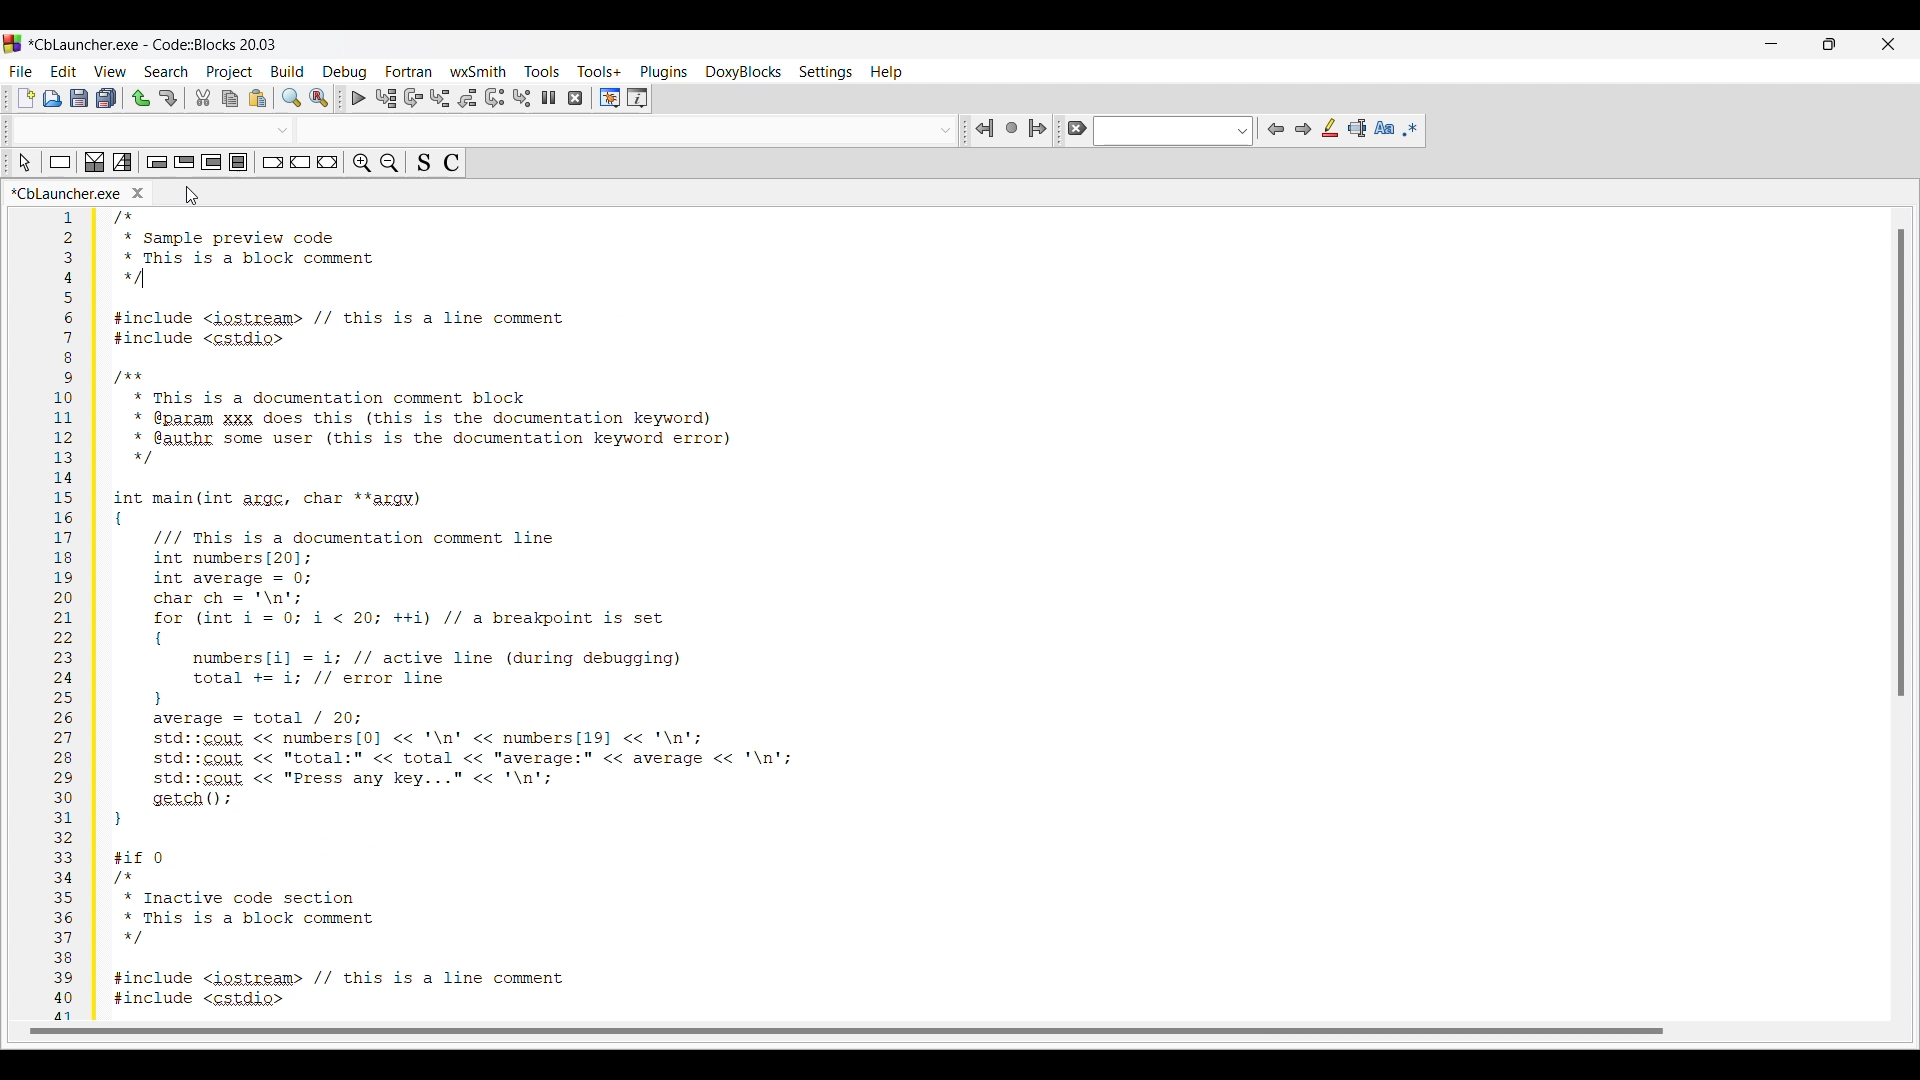 This screenshot has width=1920, height=1080. What do you see at coordinates (610, 98) in the screenshot?
I see `Debugging windows ` at bounding box center [610, 98].